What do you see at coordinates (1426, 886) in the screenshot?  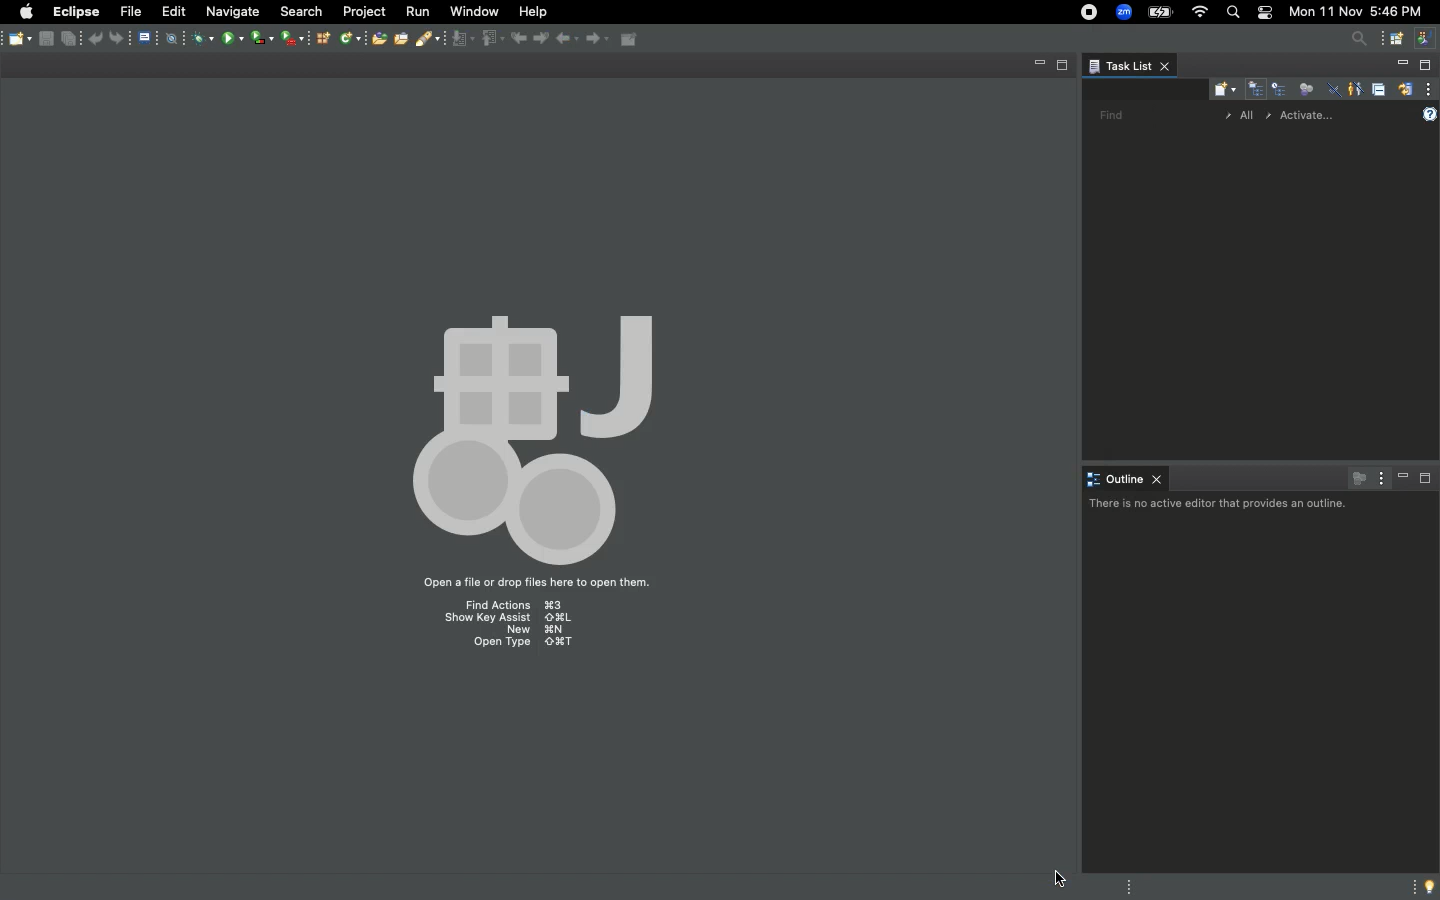 I see `Tip of the day` at bounding box center [1426, 886].